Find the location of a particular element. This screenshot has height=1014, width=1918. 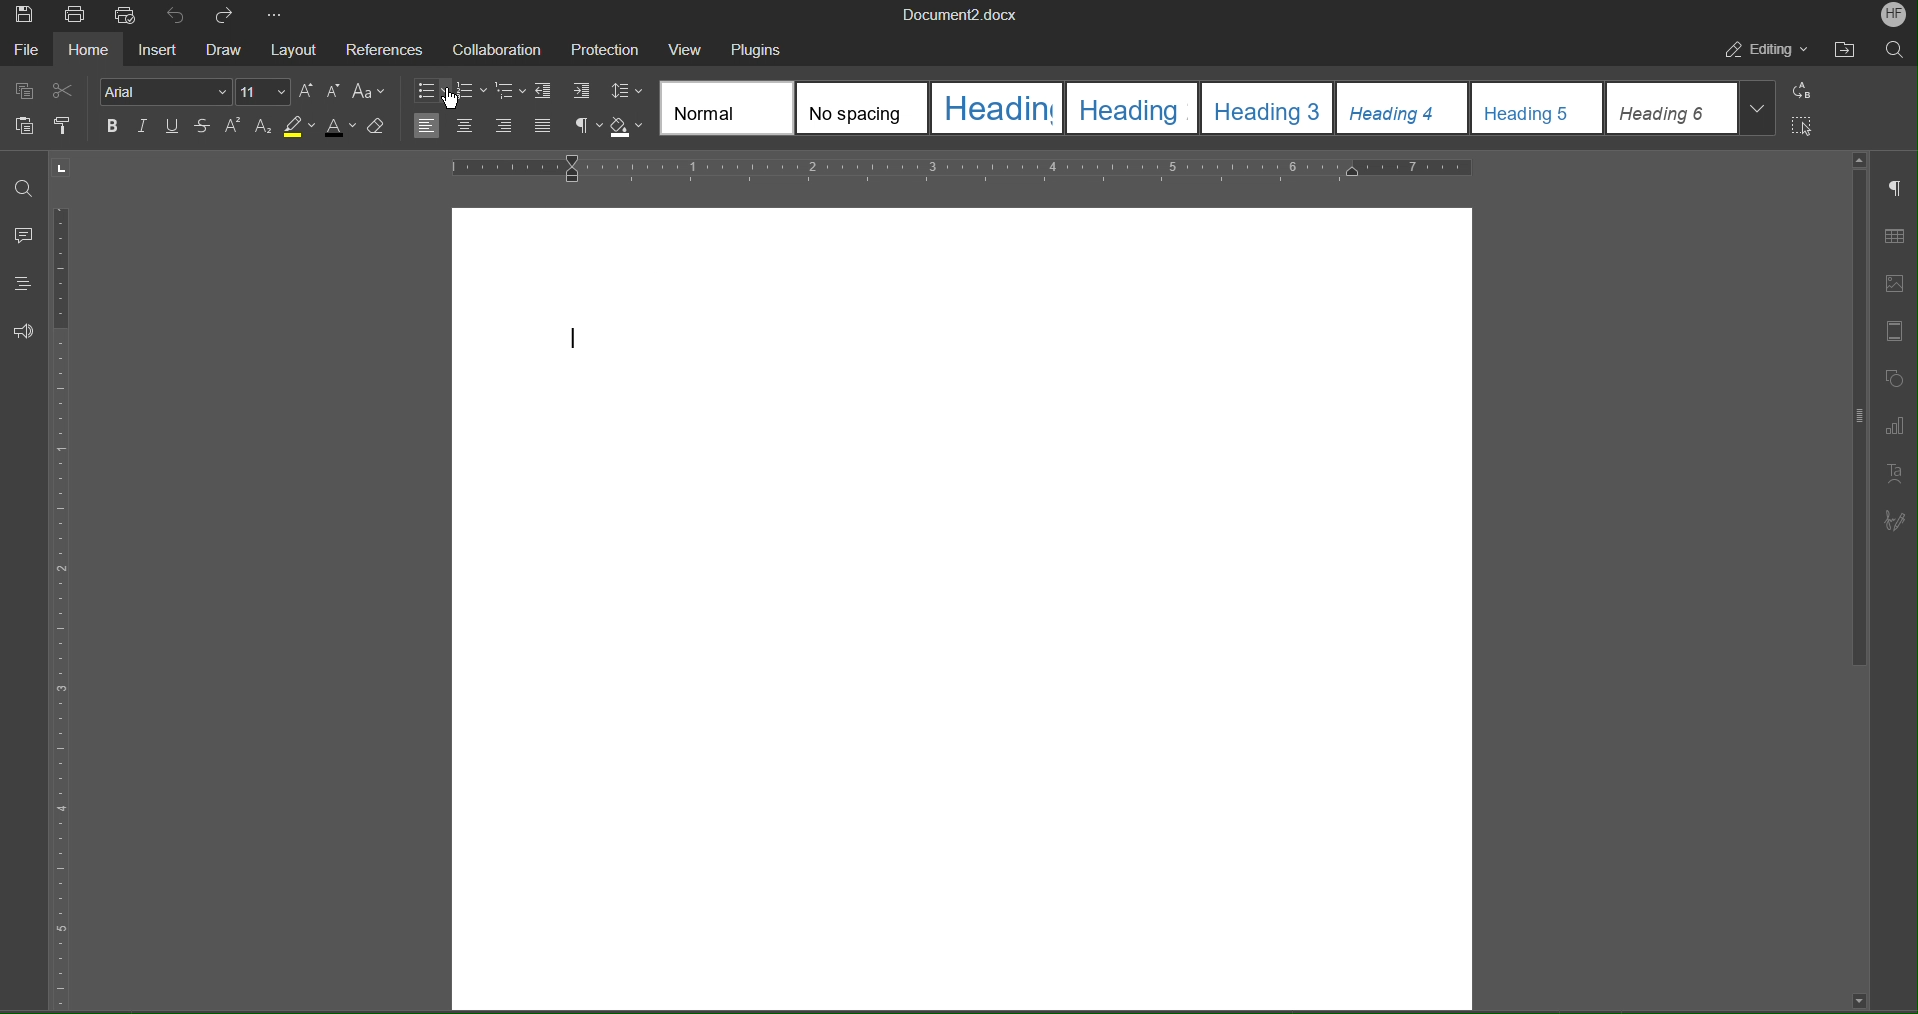

Bold is located at coordinates (112, 125).